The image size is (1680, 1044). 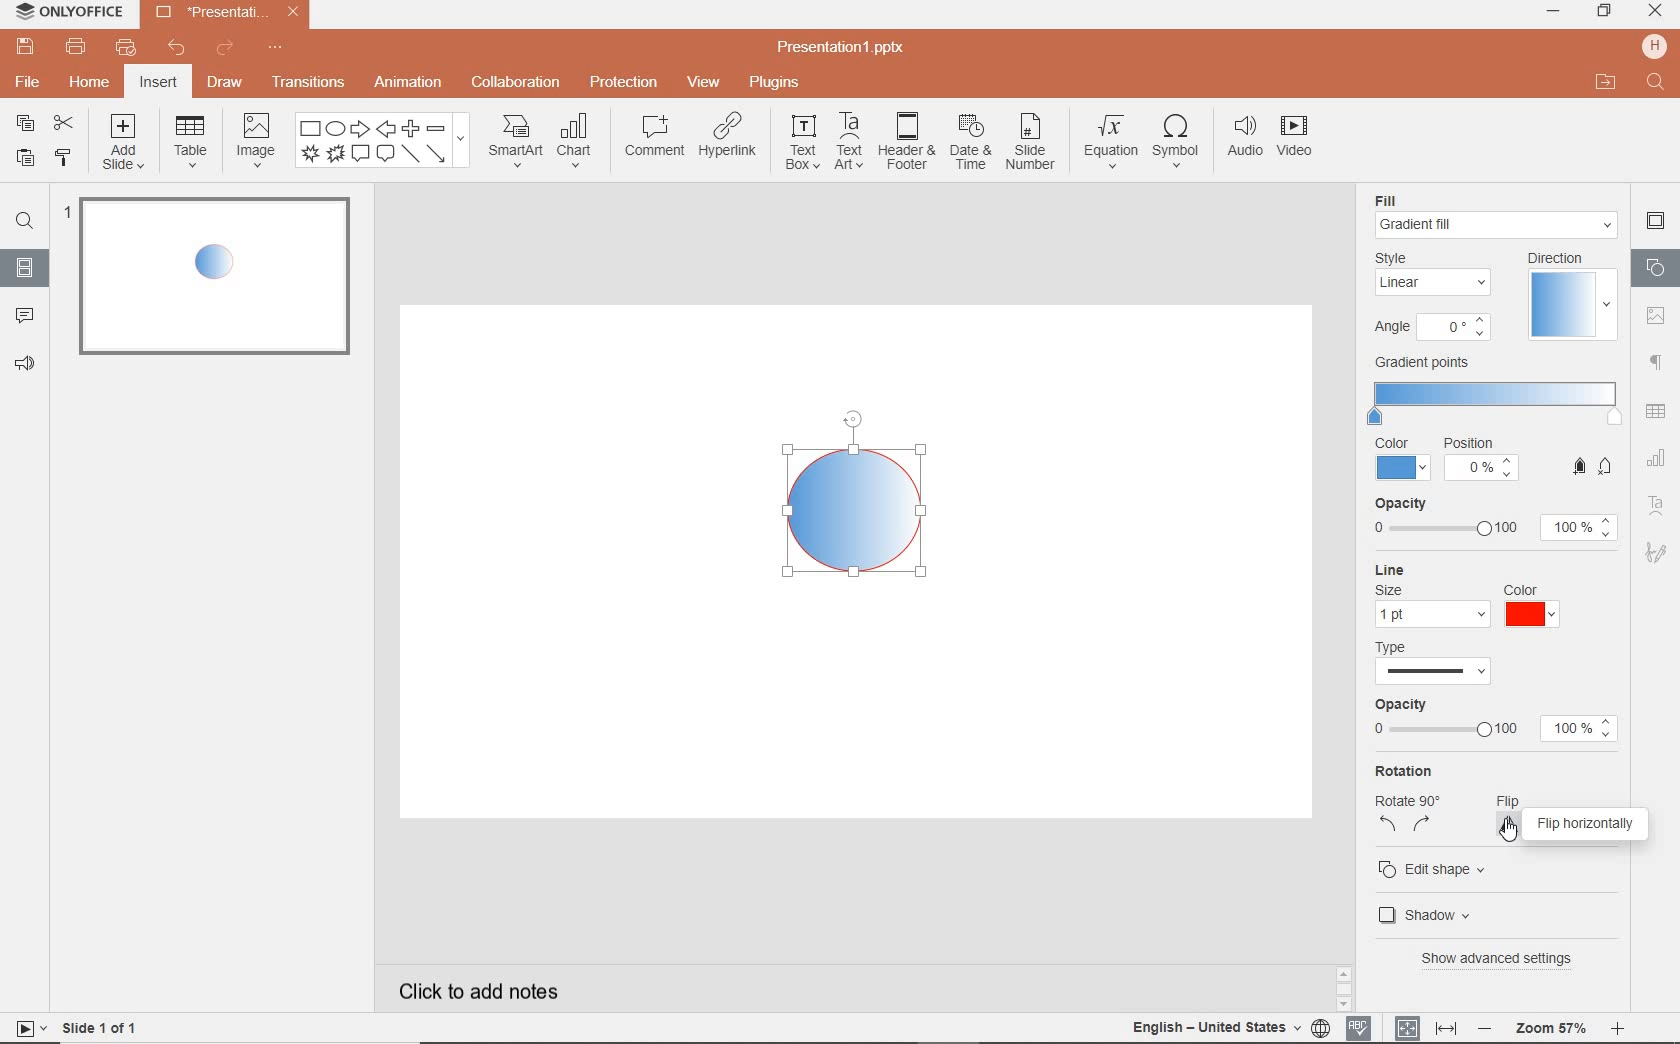 I want to click on collaboration, so click(x=517, y=84).